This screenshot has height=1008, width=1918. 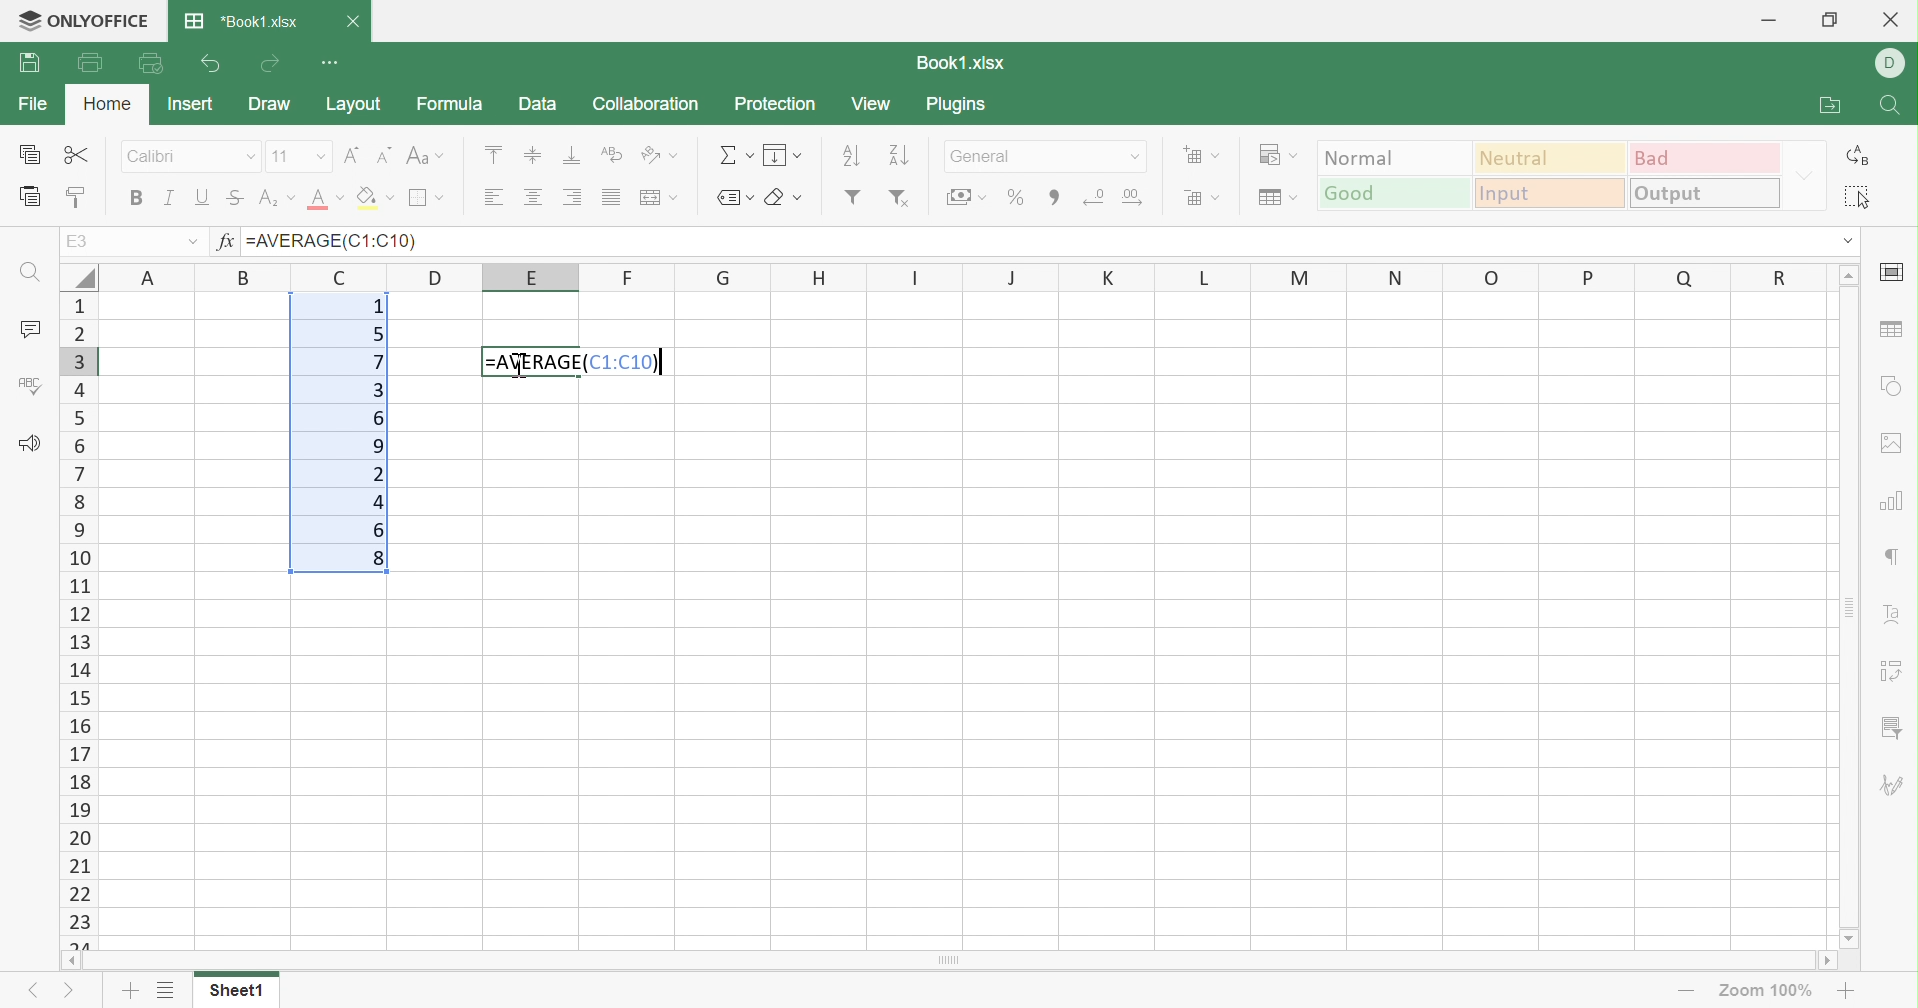 I want to click on 1, so click(x=376, y=308).